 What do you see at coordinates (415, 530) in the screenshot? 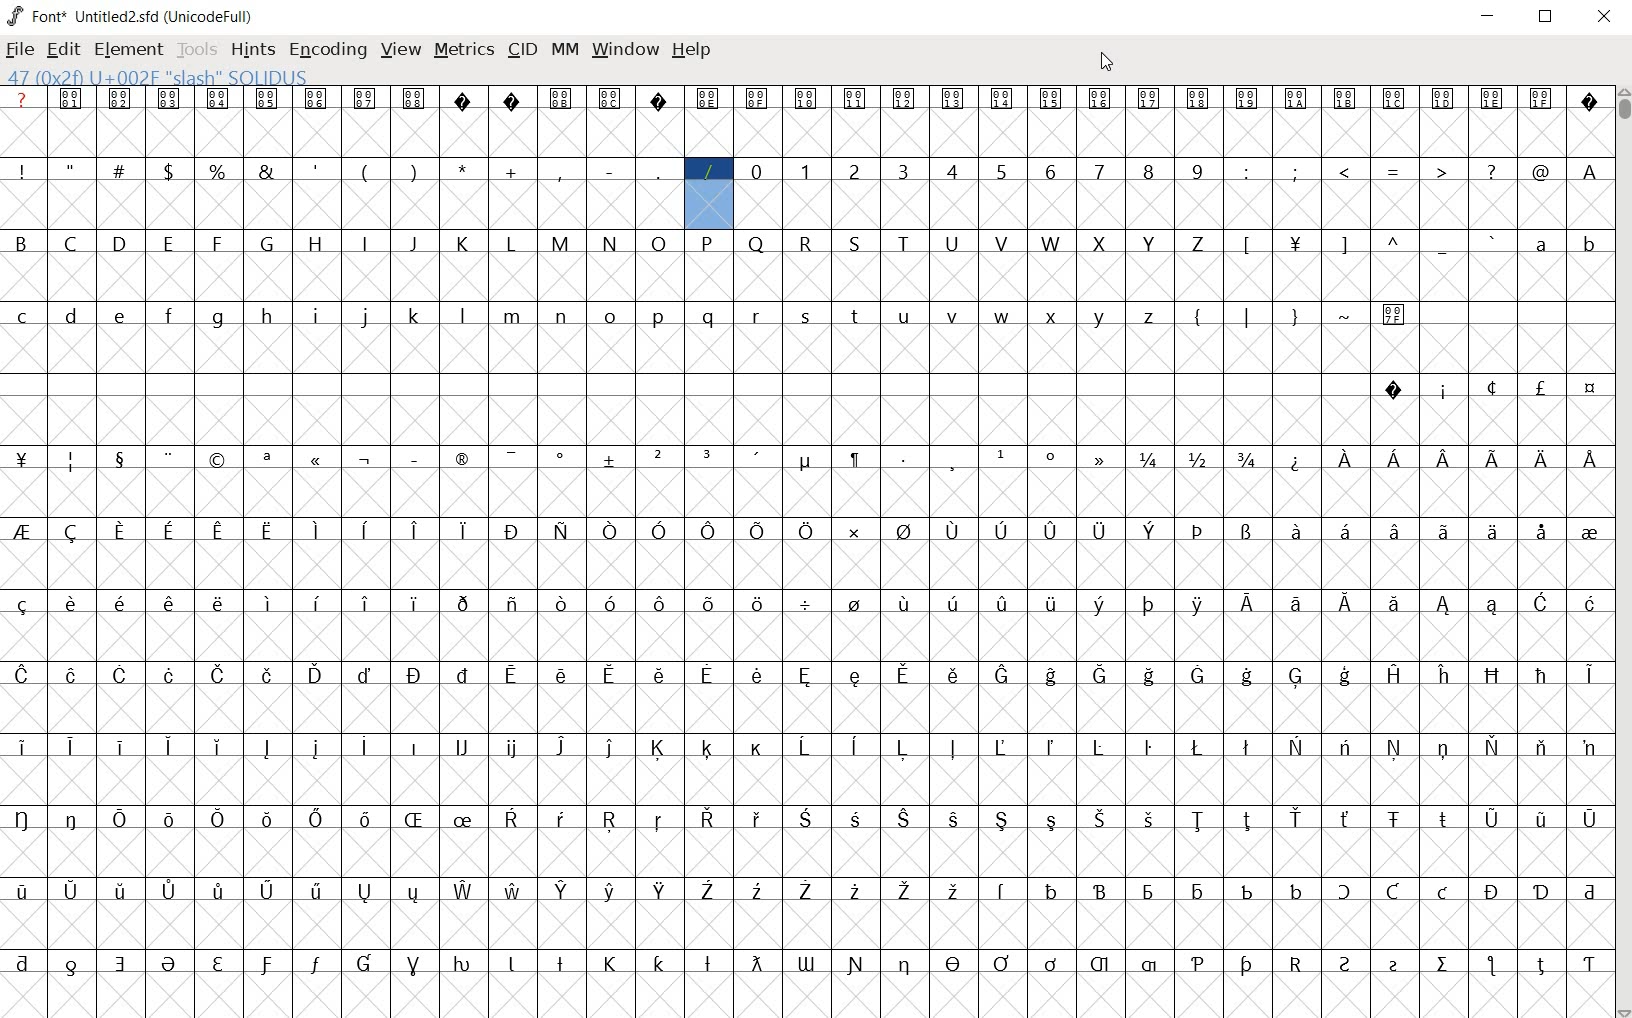
I see `glyph` at bounding box center [415, 530].